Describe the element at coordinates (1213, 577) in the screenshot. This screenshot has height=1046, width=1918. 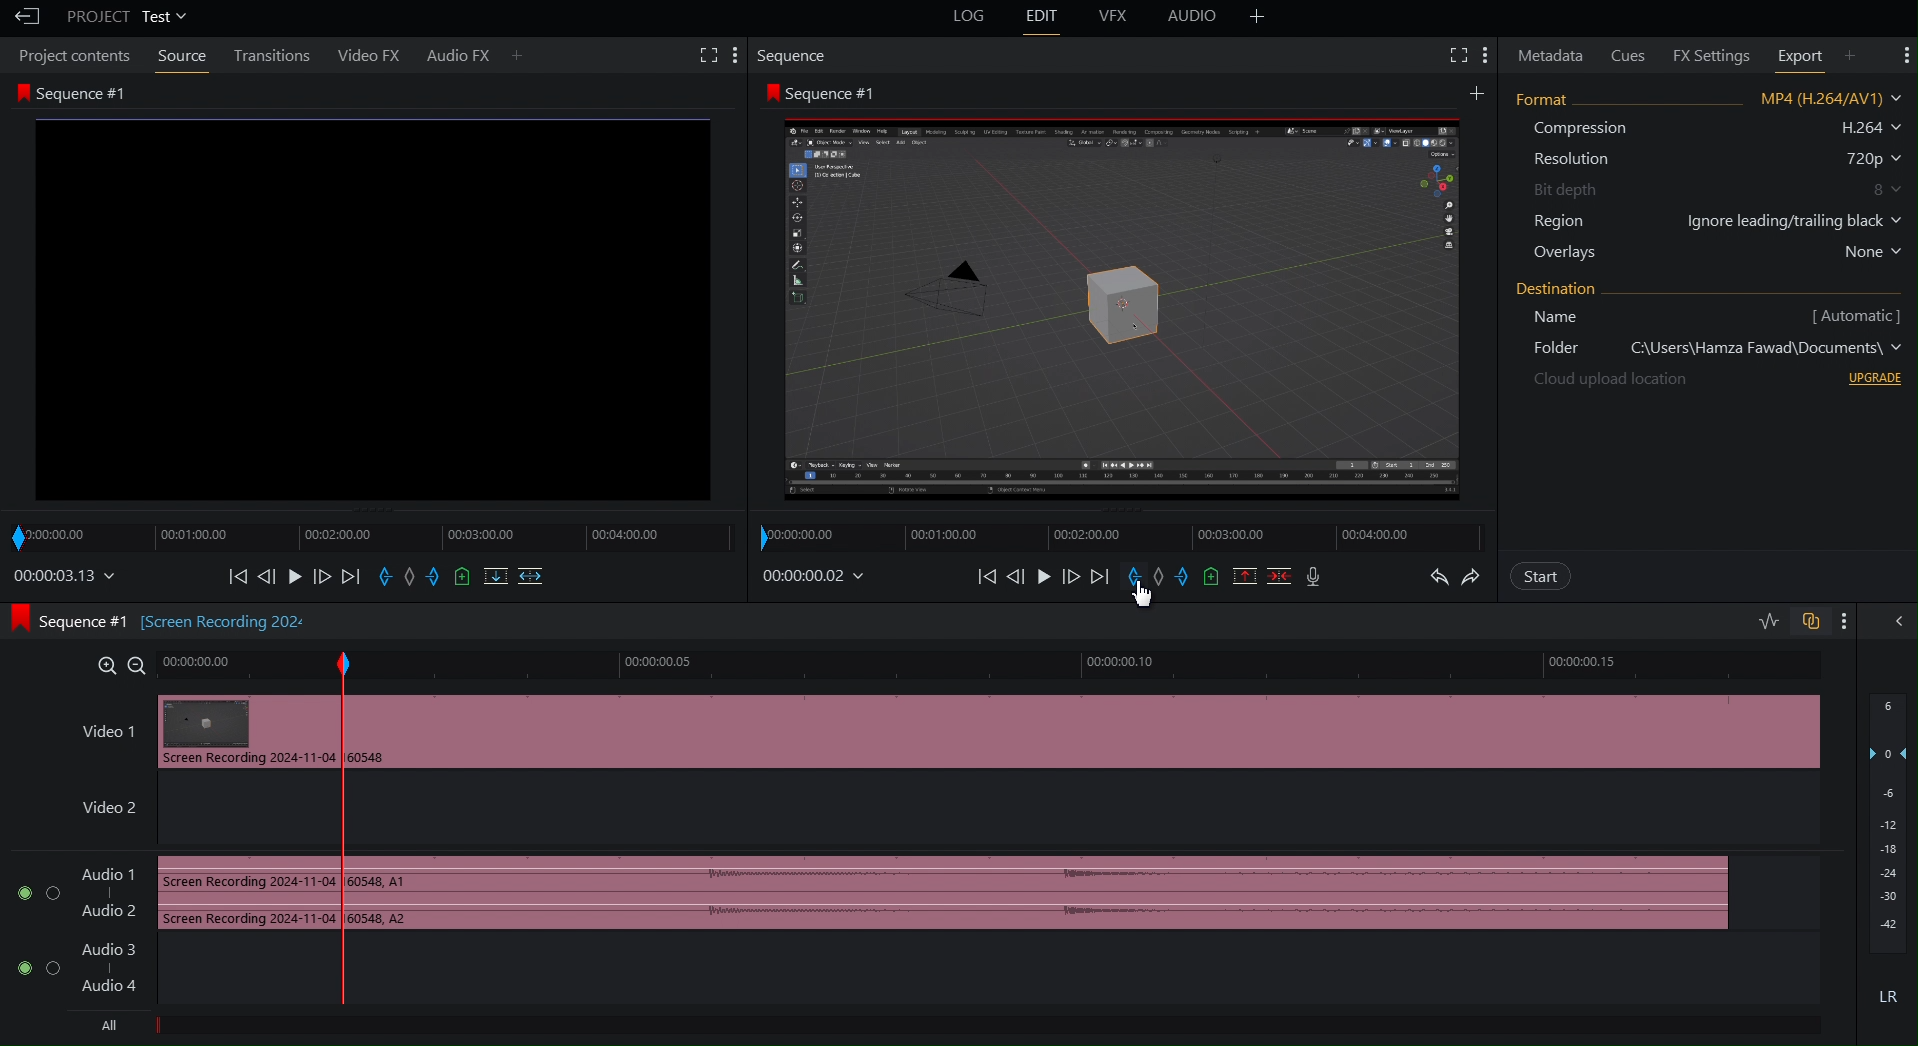
I see `Cue` at that location.